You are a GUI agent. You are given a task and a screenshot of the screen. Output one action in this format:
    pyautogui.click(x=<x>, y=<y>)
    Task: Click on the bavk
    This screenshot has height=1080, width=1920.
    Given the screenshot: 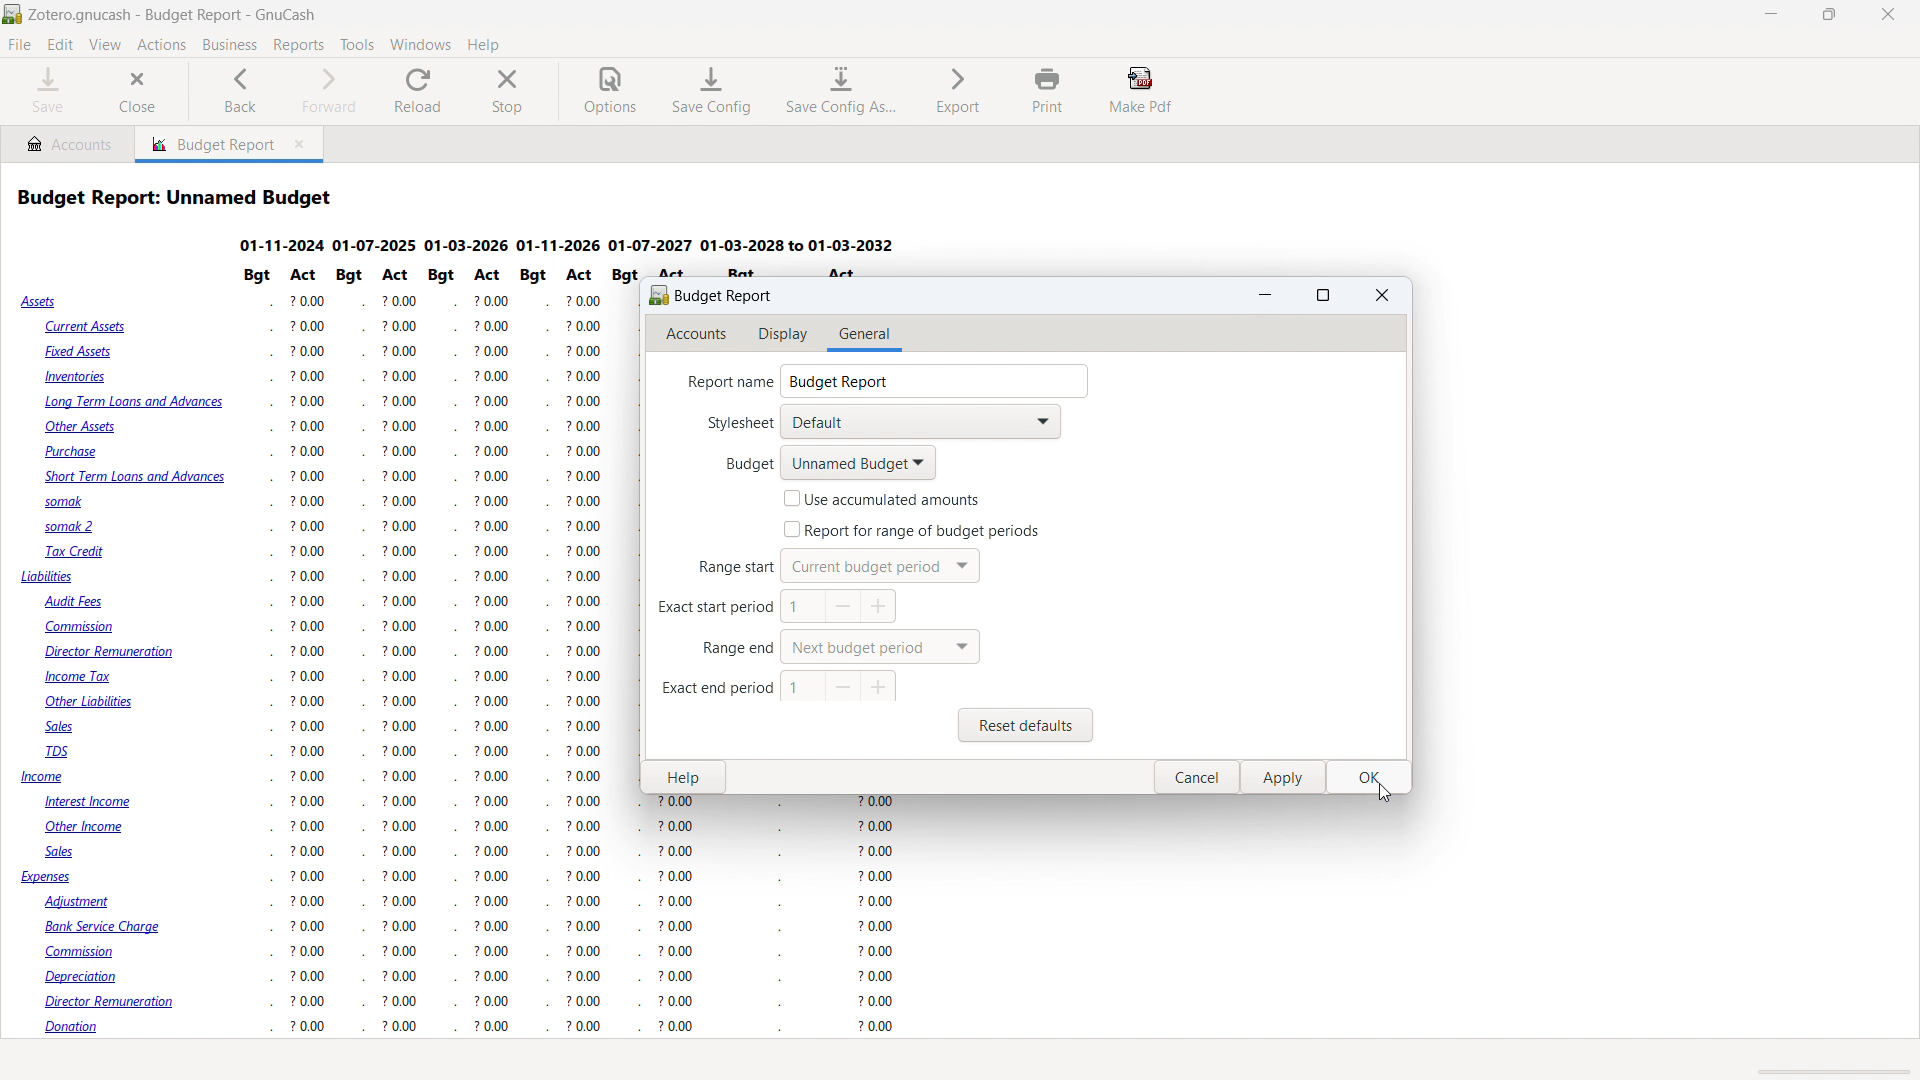 What is the action you would take?
    pyautogui.click(x=241, y=91)
    